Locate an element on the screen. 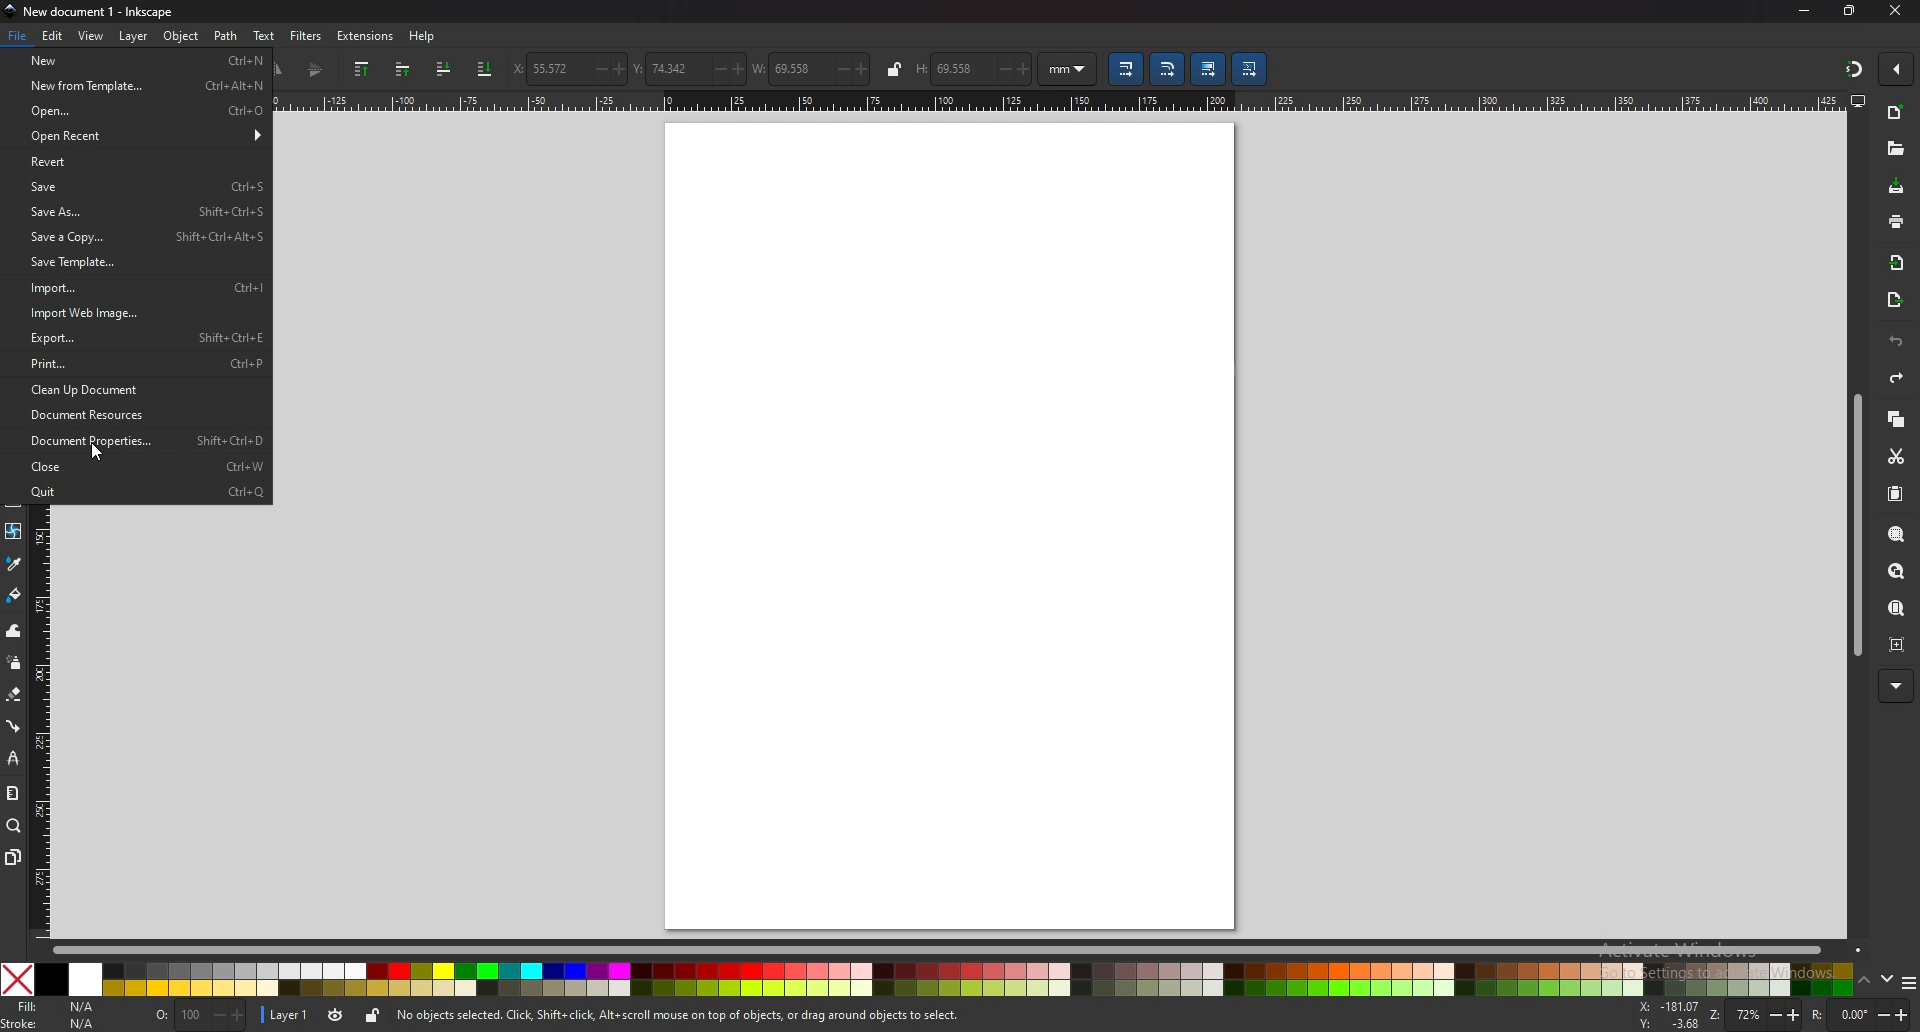  quit is located at coordinates (142, 493).